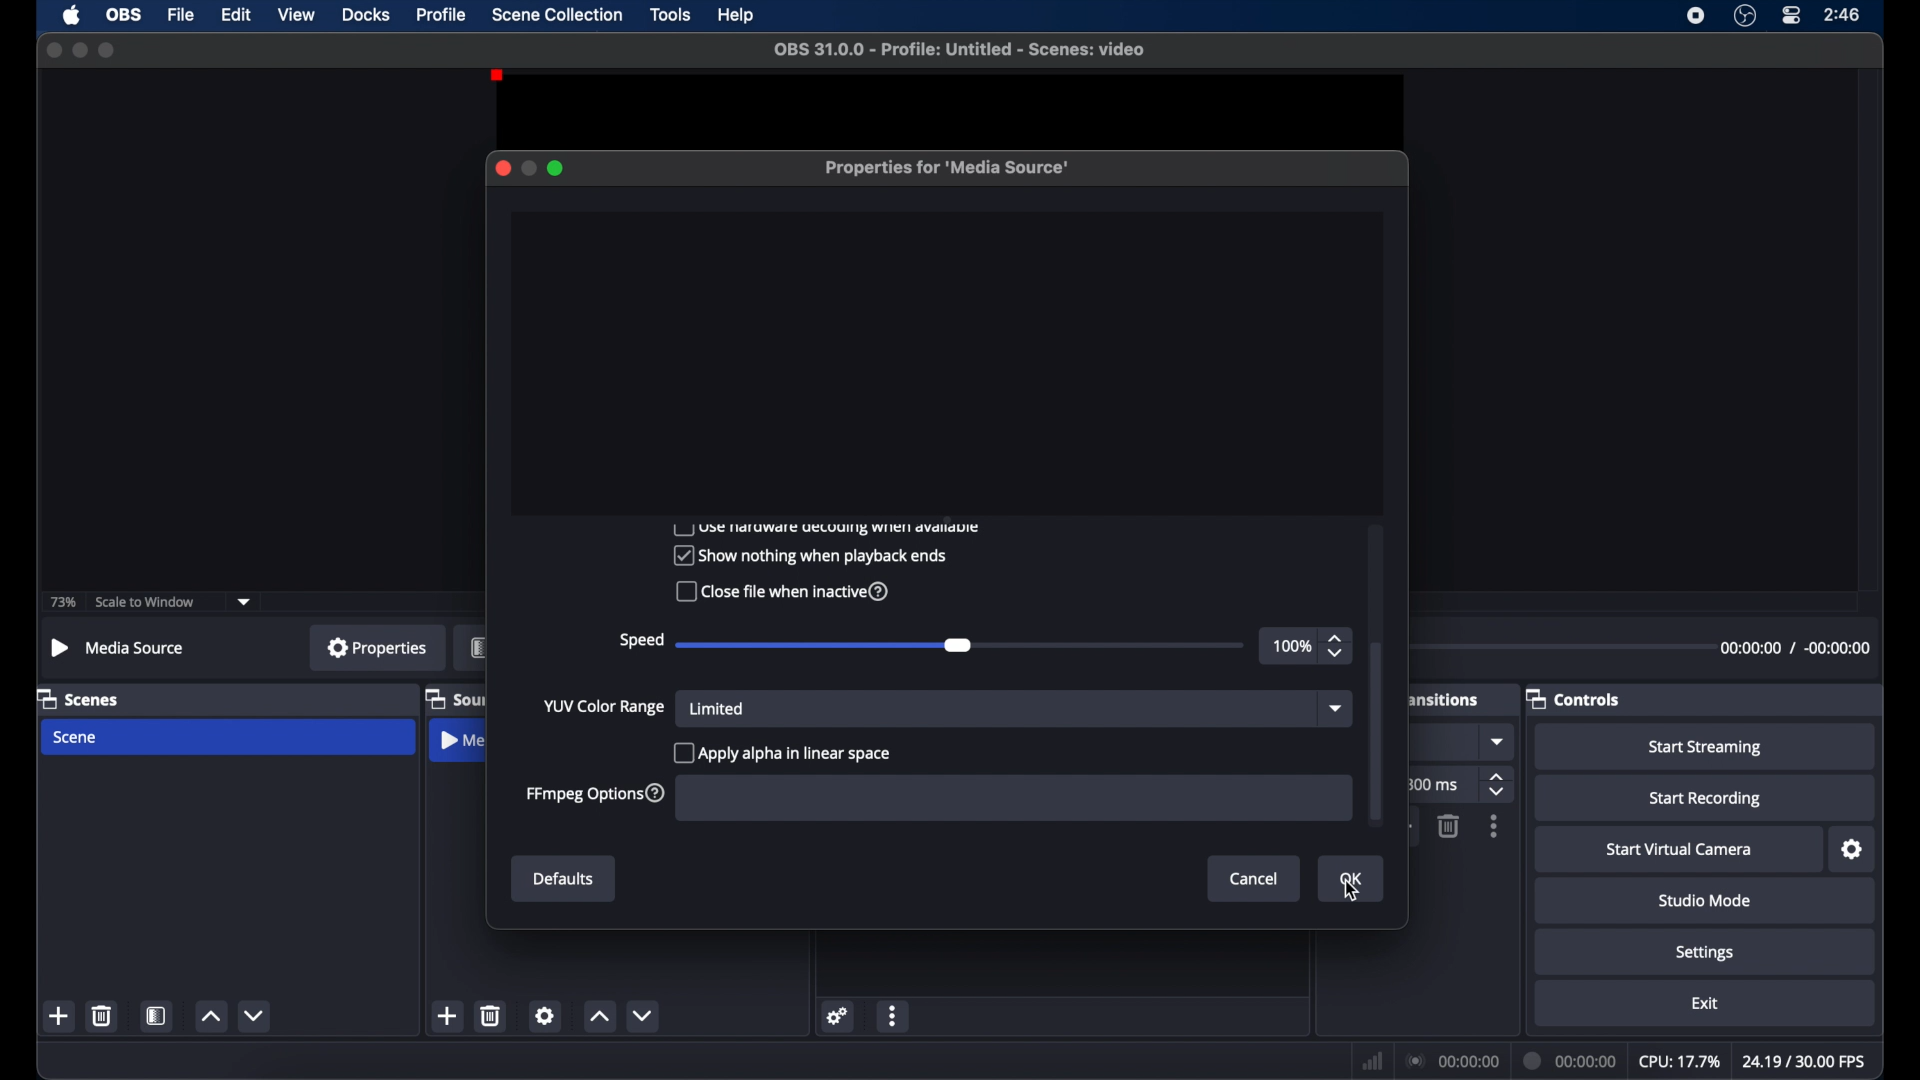 The width and height of the screenshot is (1920, 1080). What do you see at coordinates (210, 1017) in the screenshot?
I see `increment` at bounding box center [210, 1017].